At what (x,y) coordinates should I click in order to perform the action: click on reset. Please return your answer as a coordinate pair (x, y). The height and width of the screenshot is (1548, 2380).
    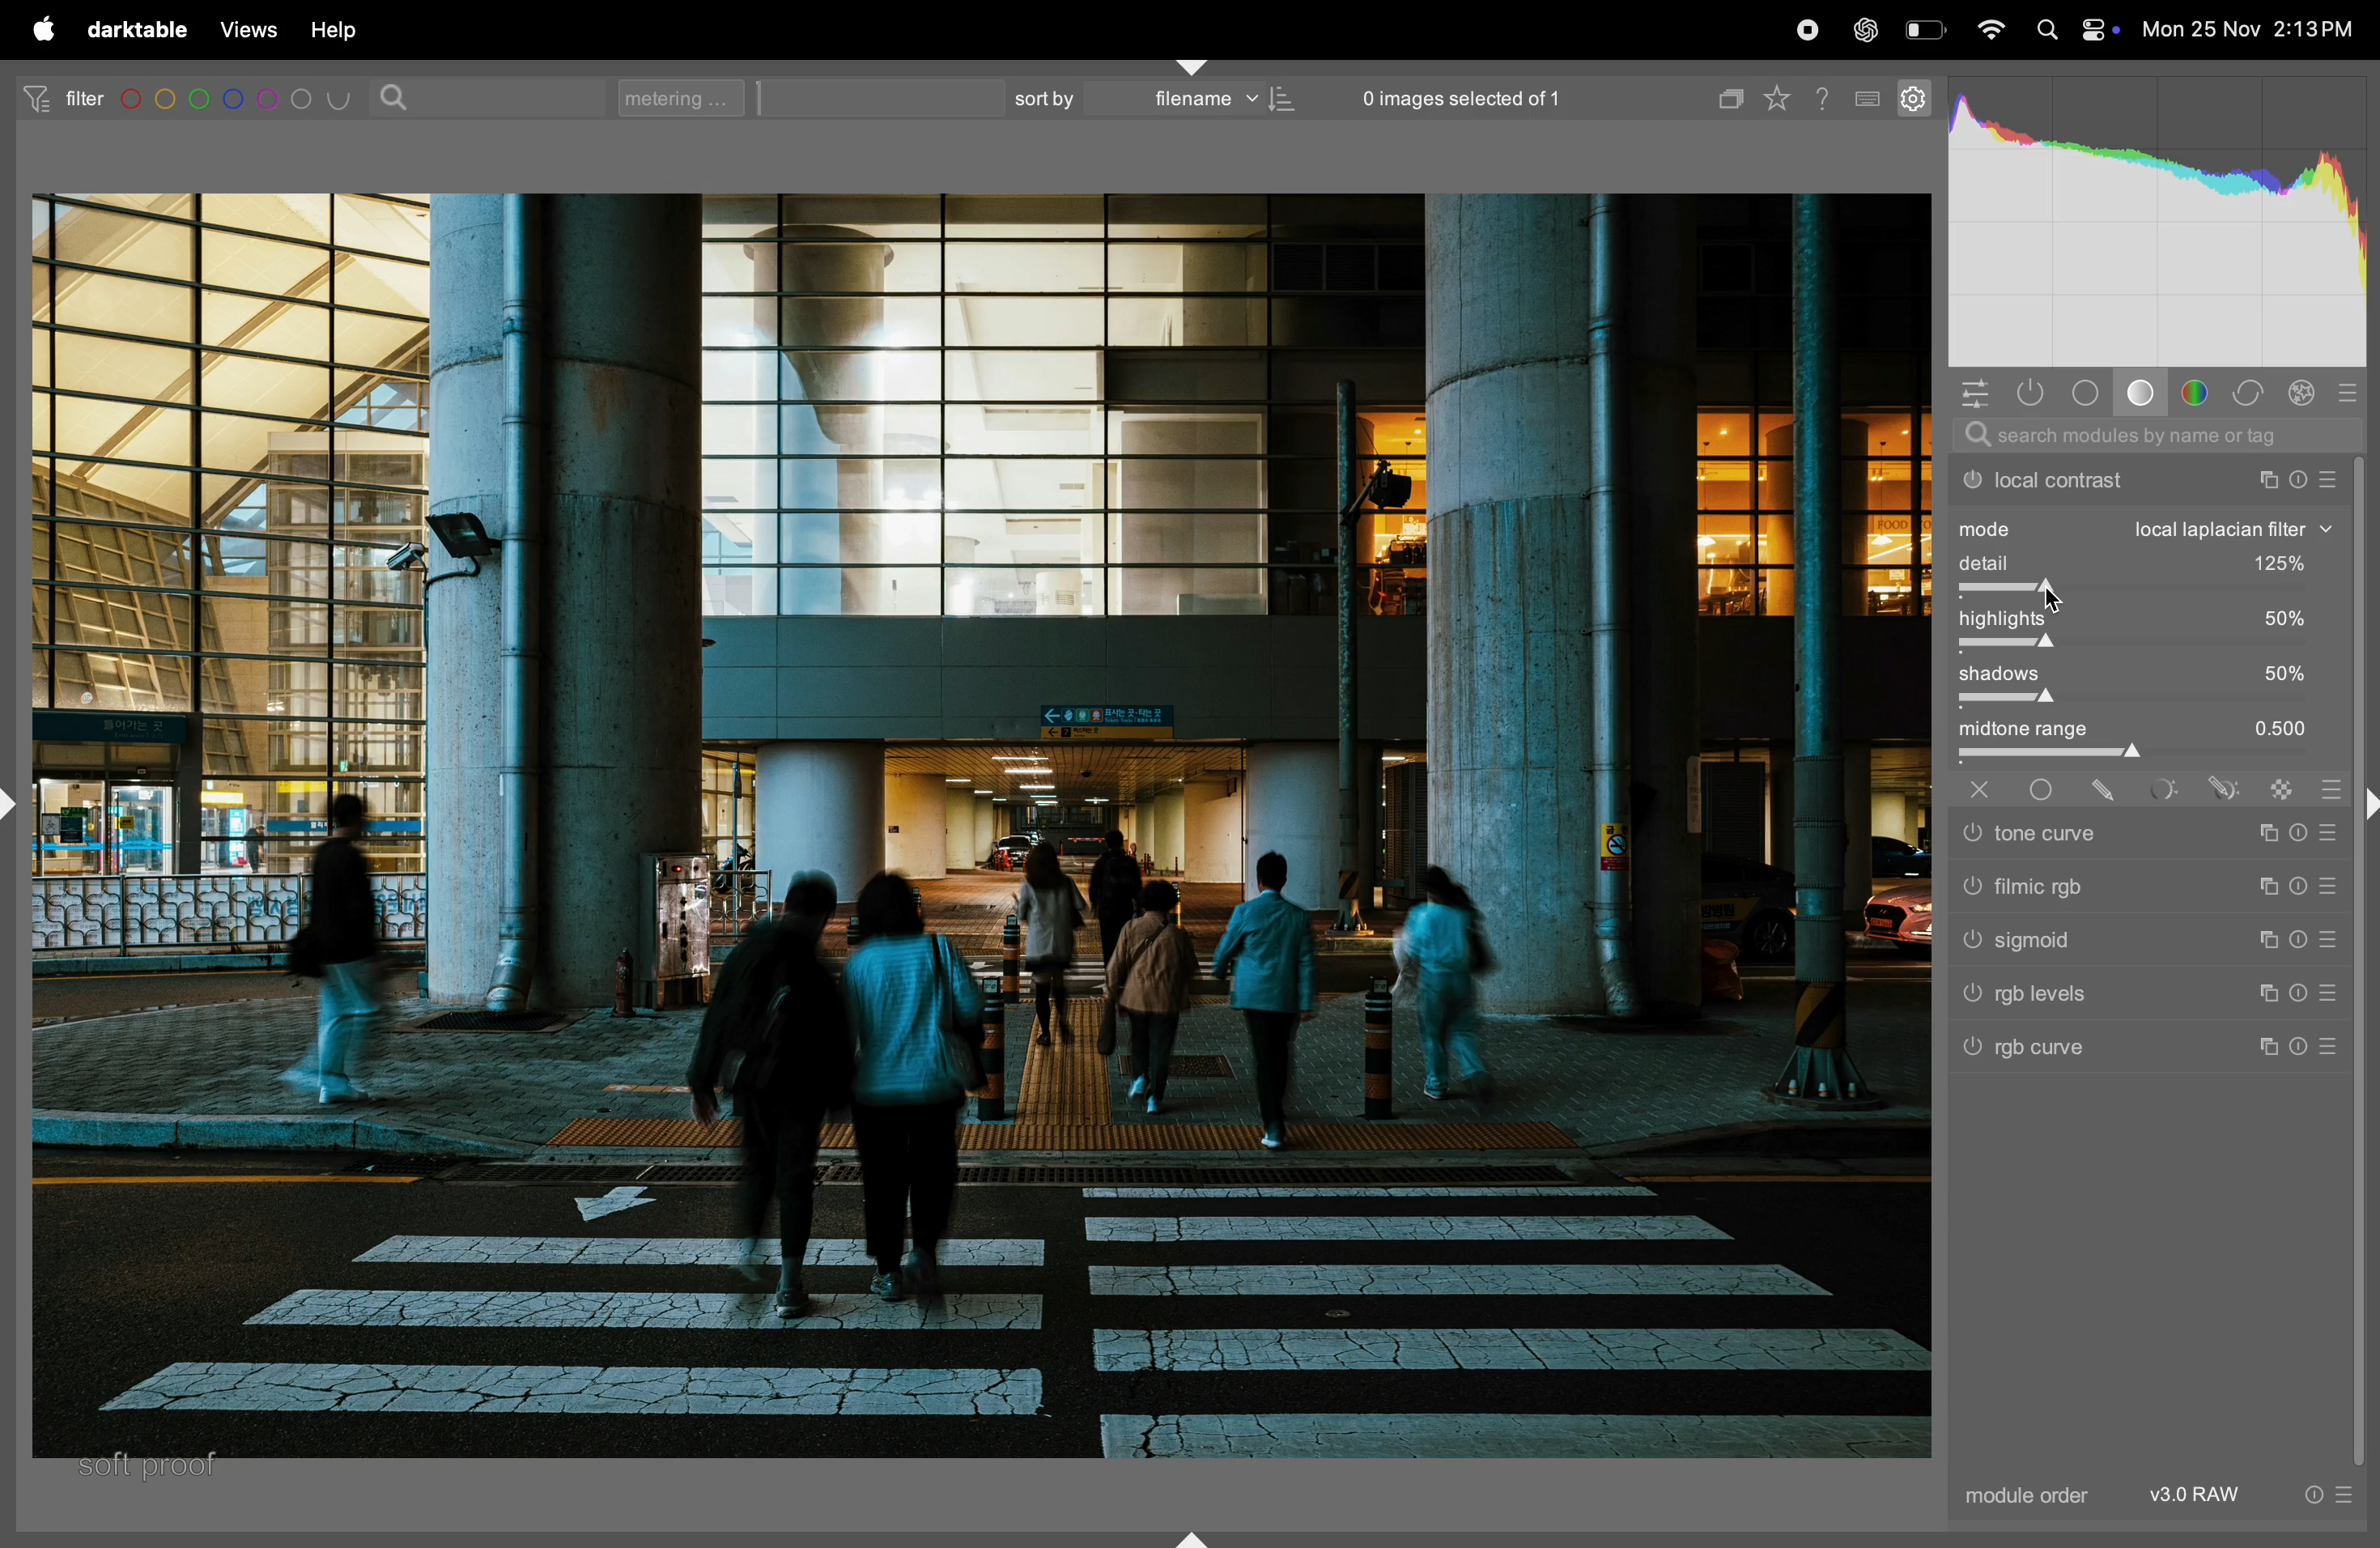
    Looking at the image, I should click on (2312, 1492).